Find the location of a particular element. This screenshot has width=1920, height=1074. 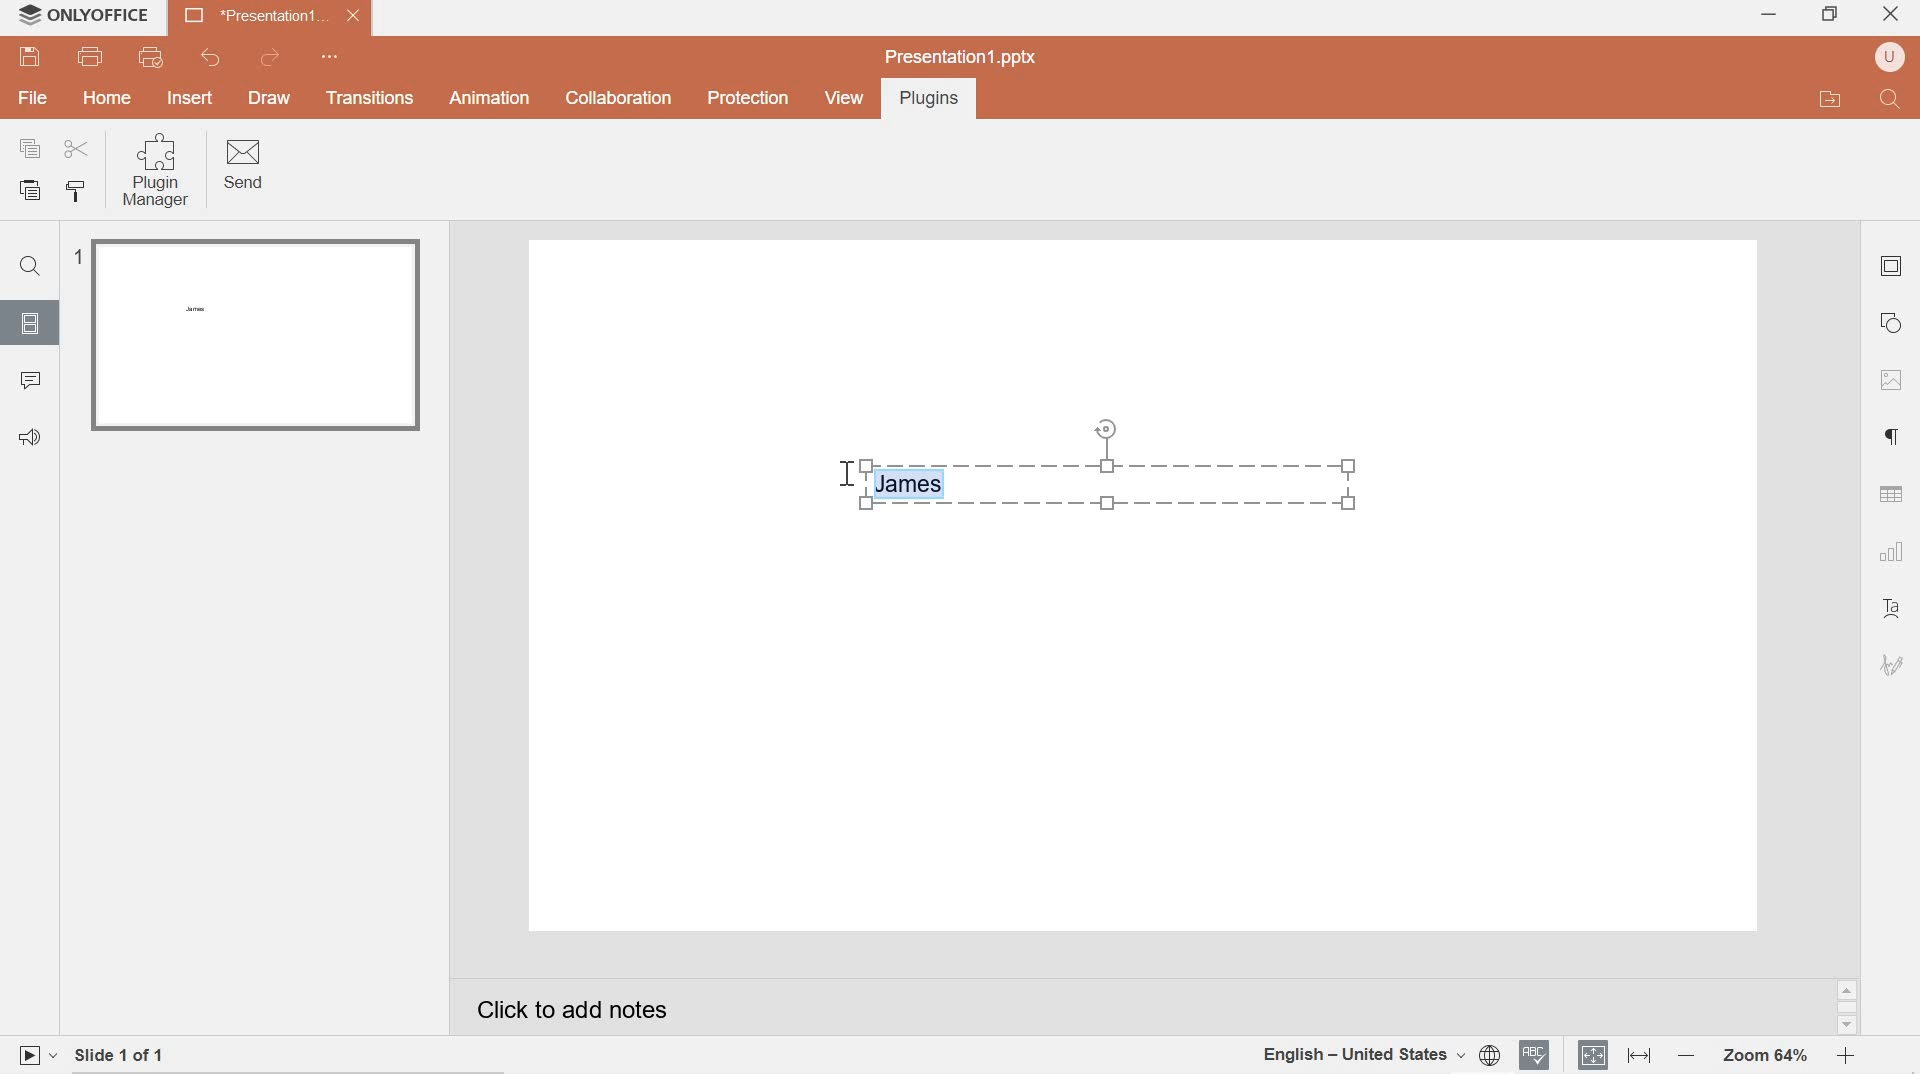

open file application is located at coordinates (1828, 99).